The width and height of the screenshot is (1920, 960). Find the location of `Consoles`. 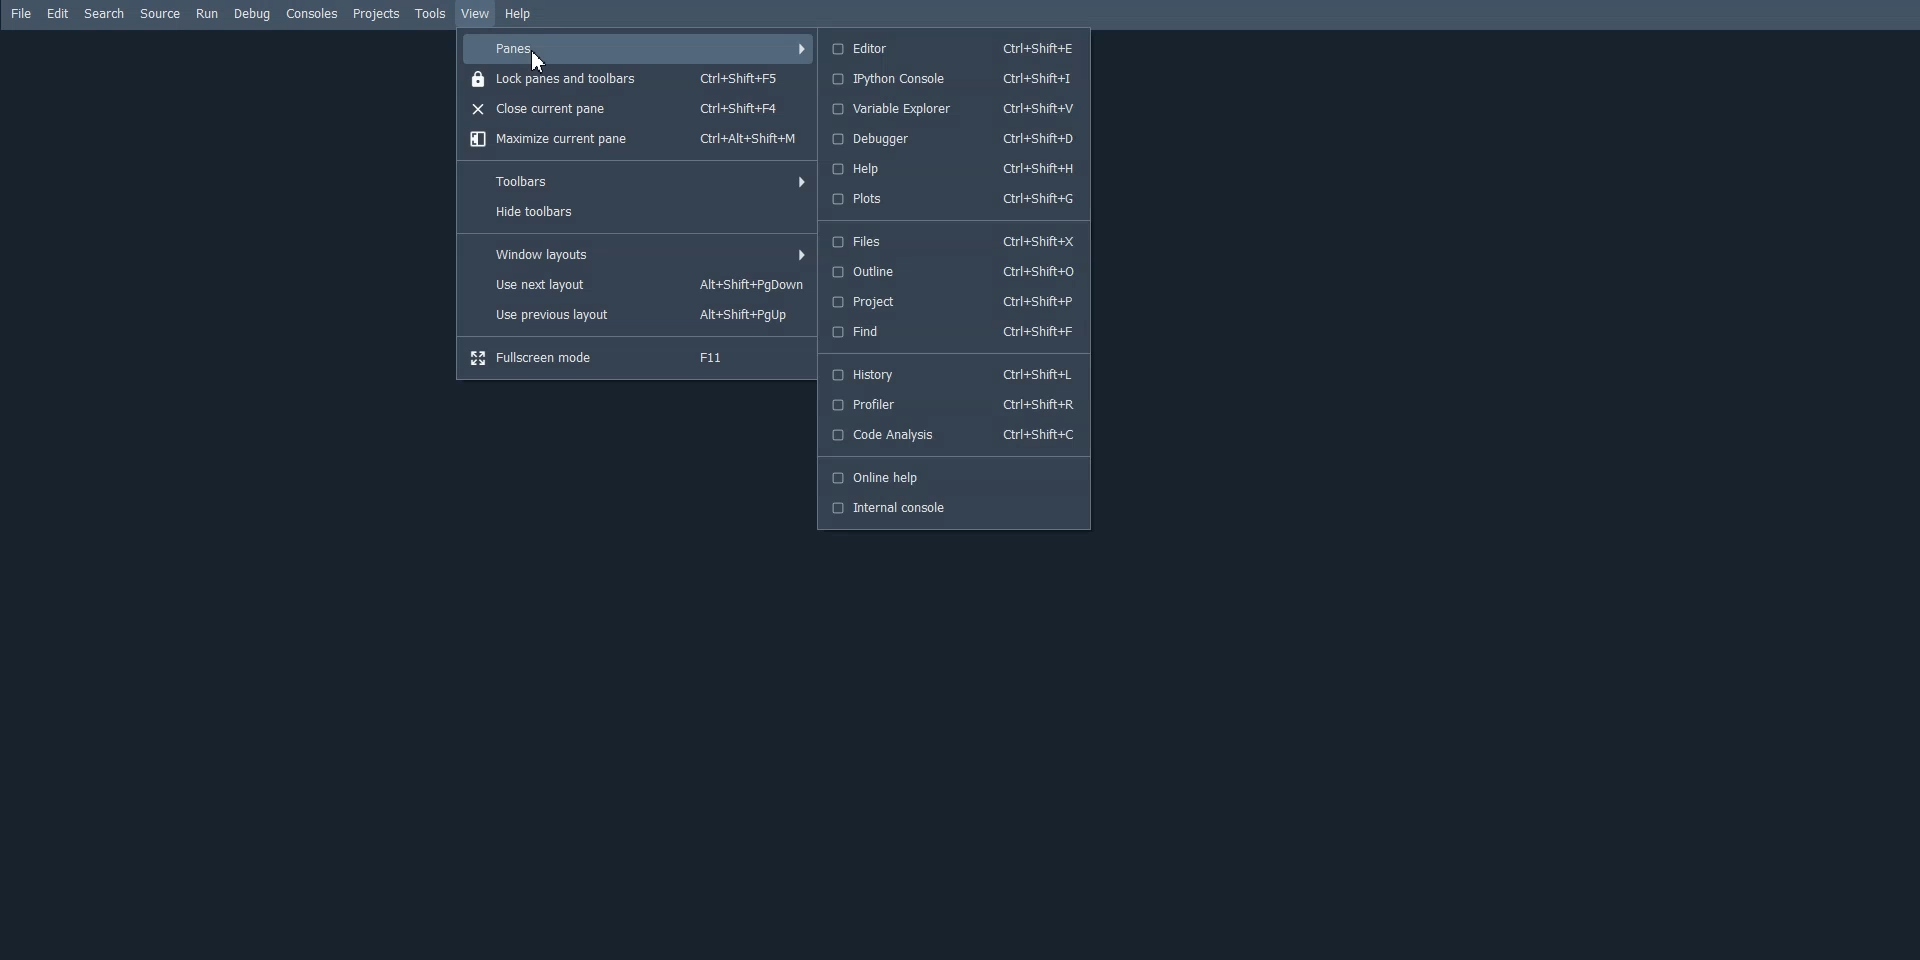

Consoles is located at coordinates (312, 14).